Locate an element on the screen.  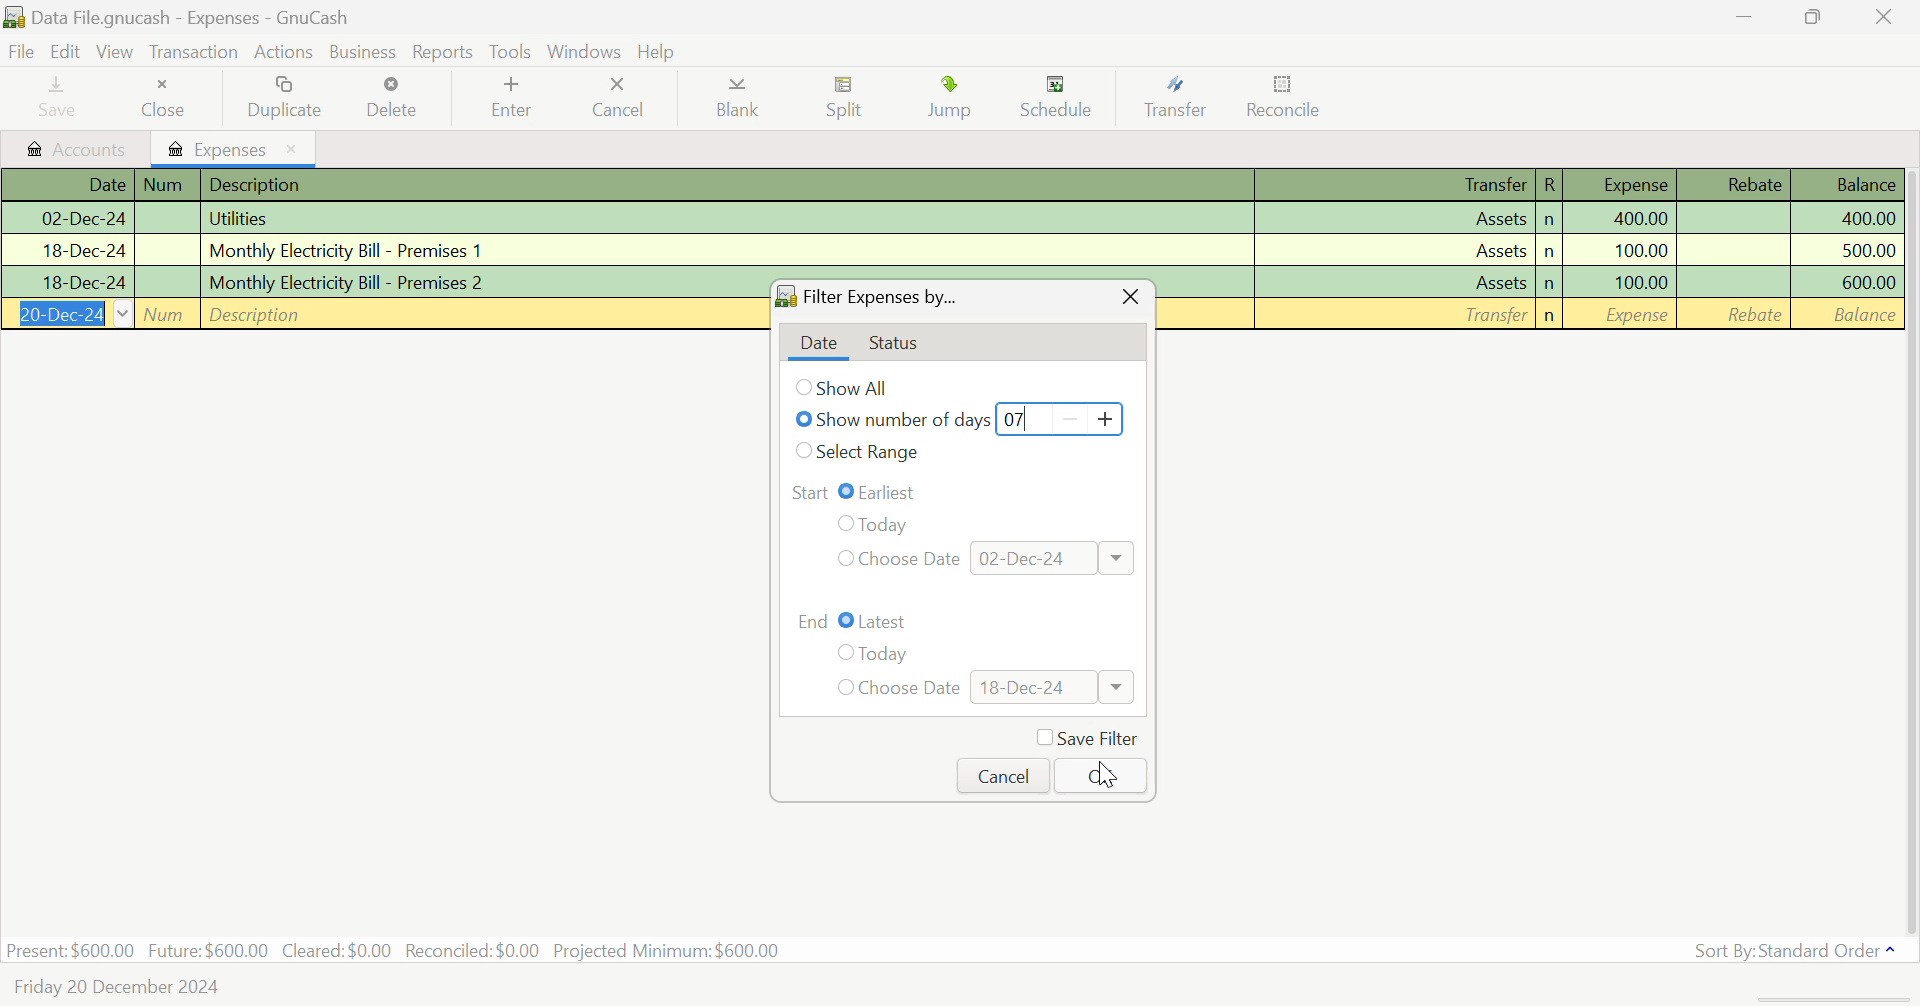
Reconcile is located at coordinates (1288, 101).